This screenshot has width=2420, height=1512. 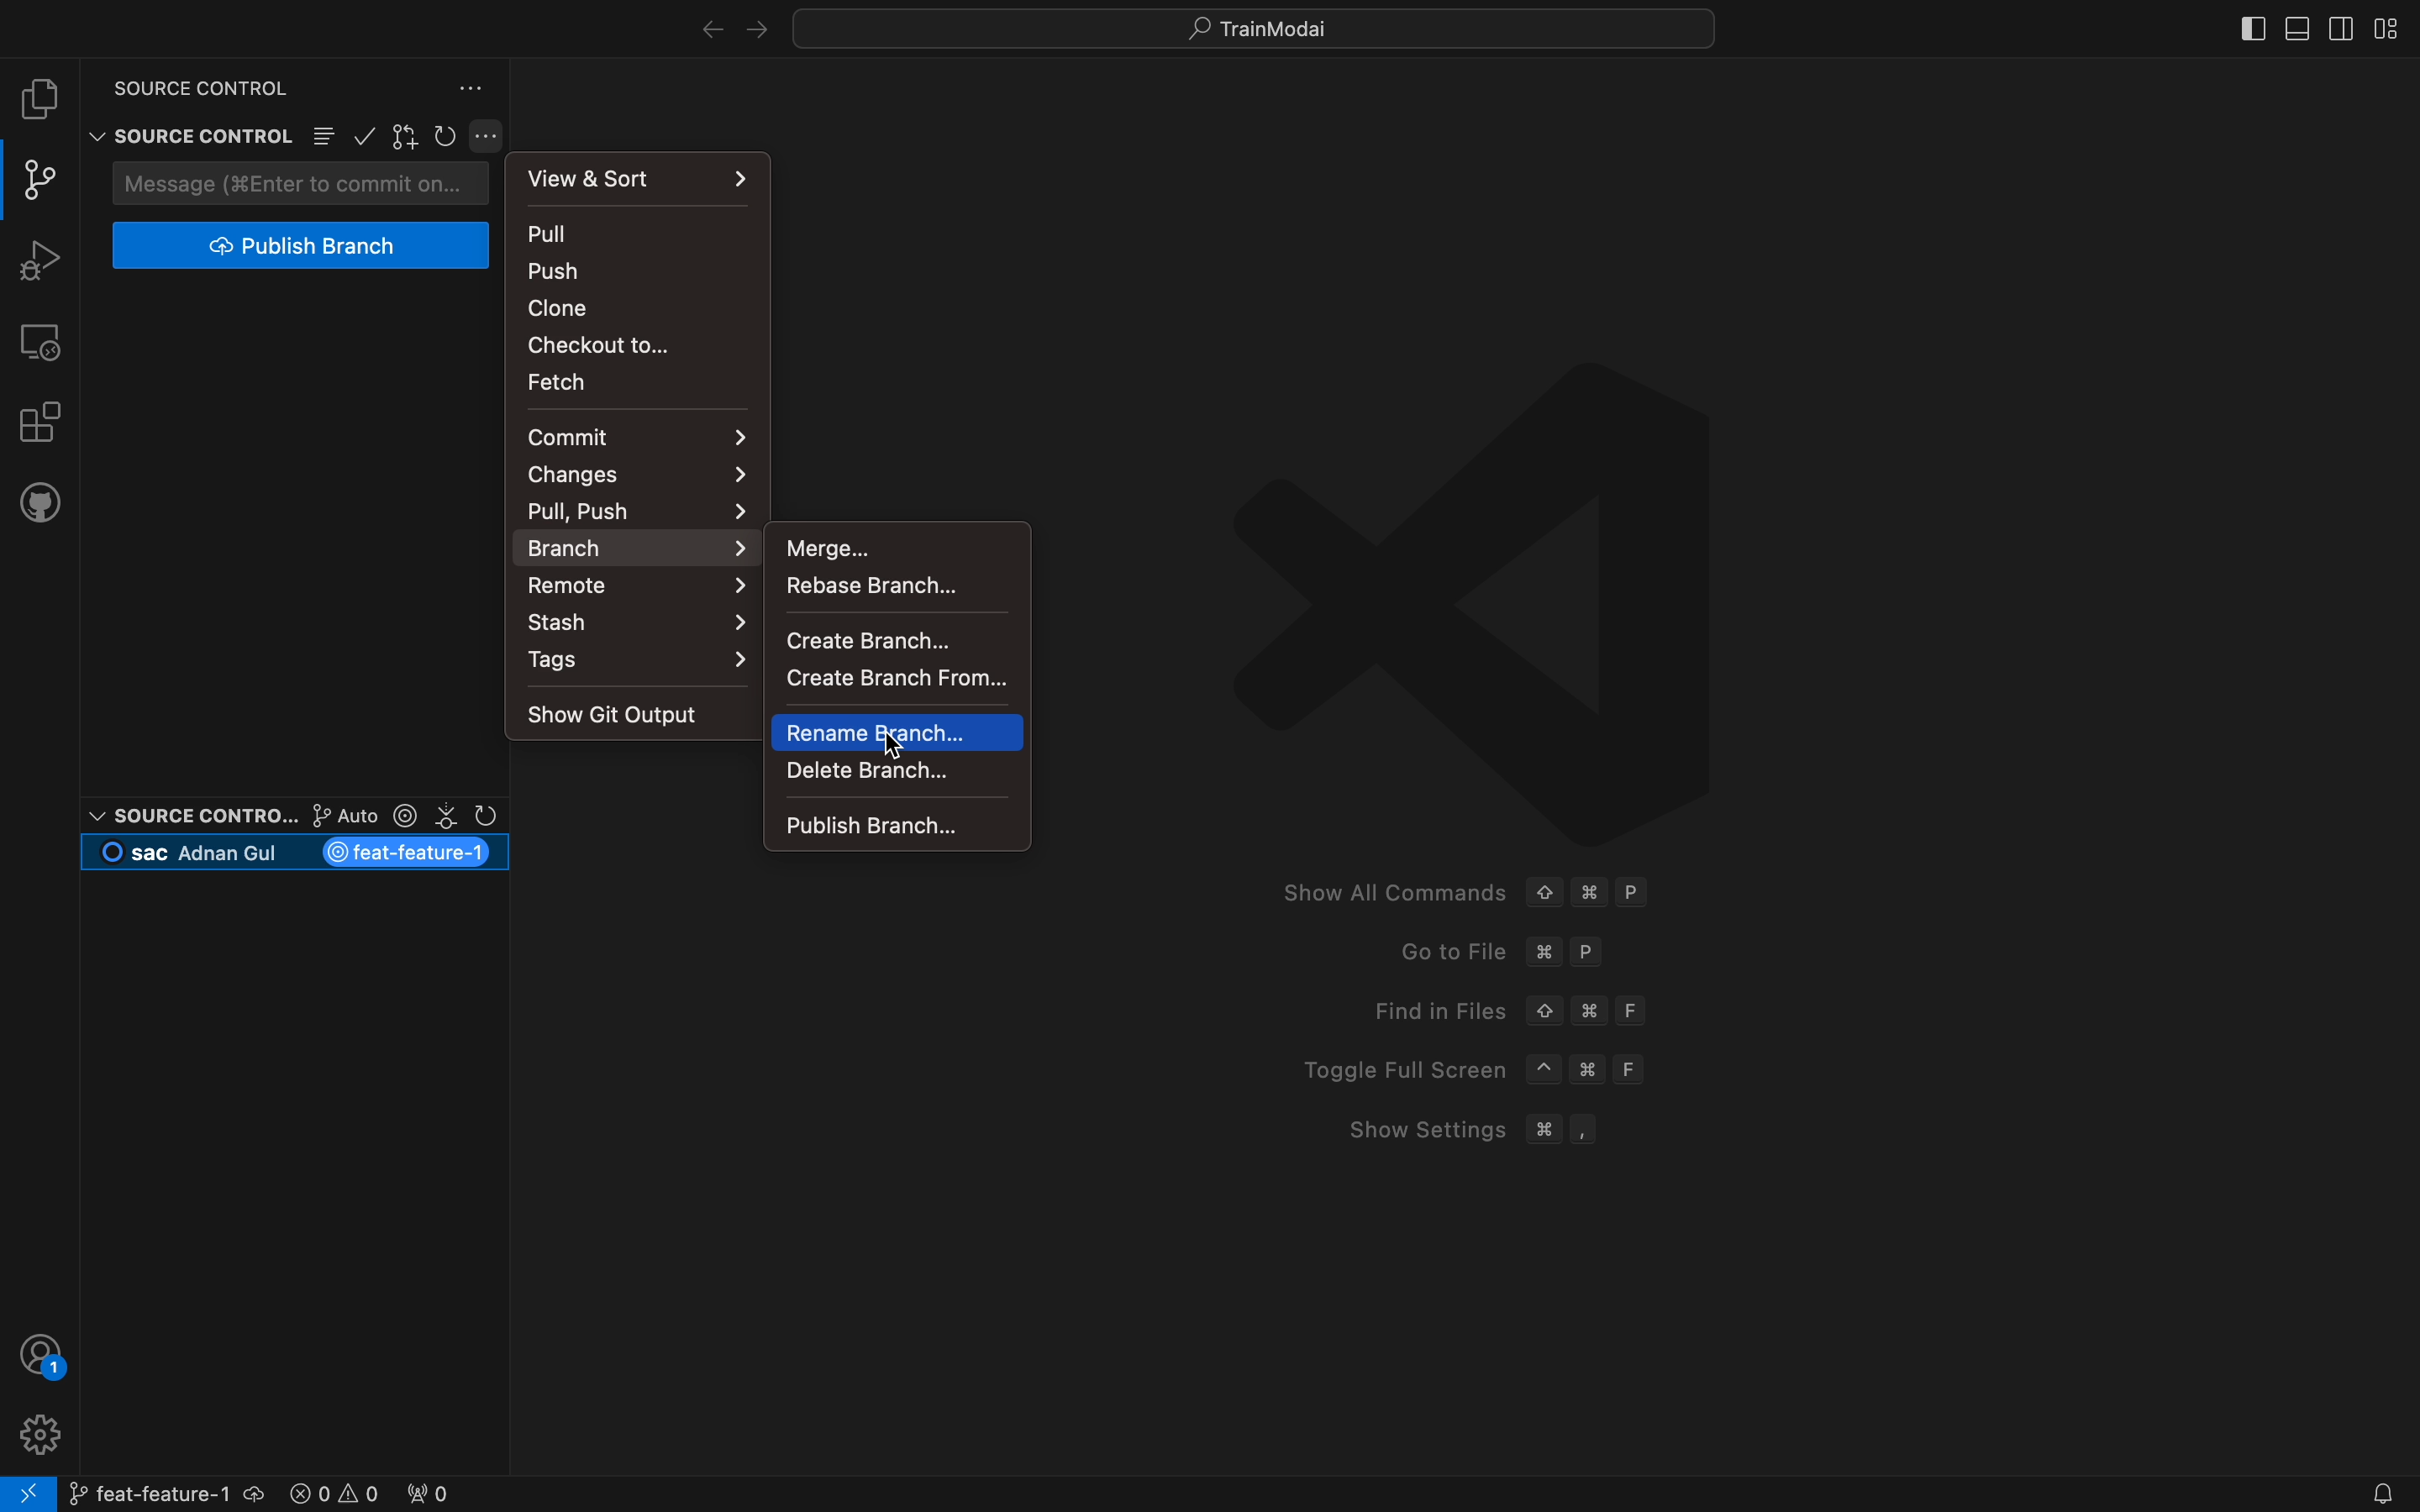 What do you see at coordinates (1465, 597) in the screenshot?
I see `VScode logo` at bounding box center [1465, 597].